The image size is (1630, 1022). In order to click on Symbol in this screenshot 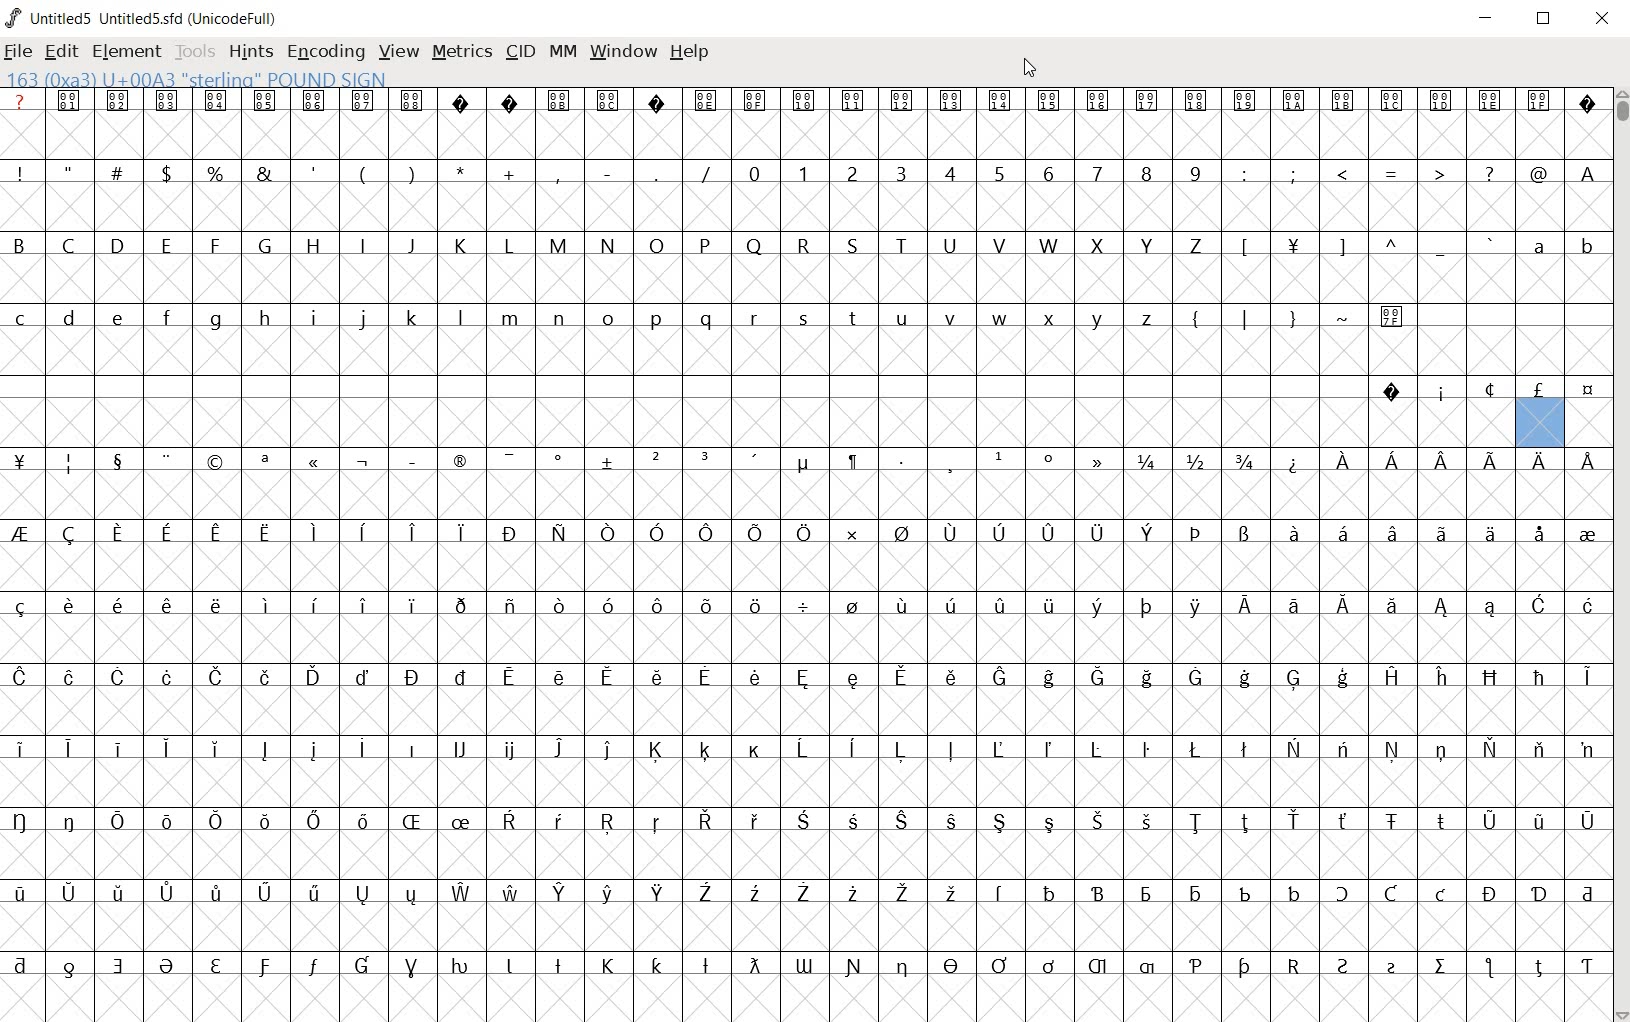, I will do `click(560, 748)`.